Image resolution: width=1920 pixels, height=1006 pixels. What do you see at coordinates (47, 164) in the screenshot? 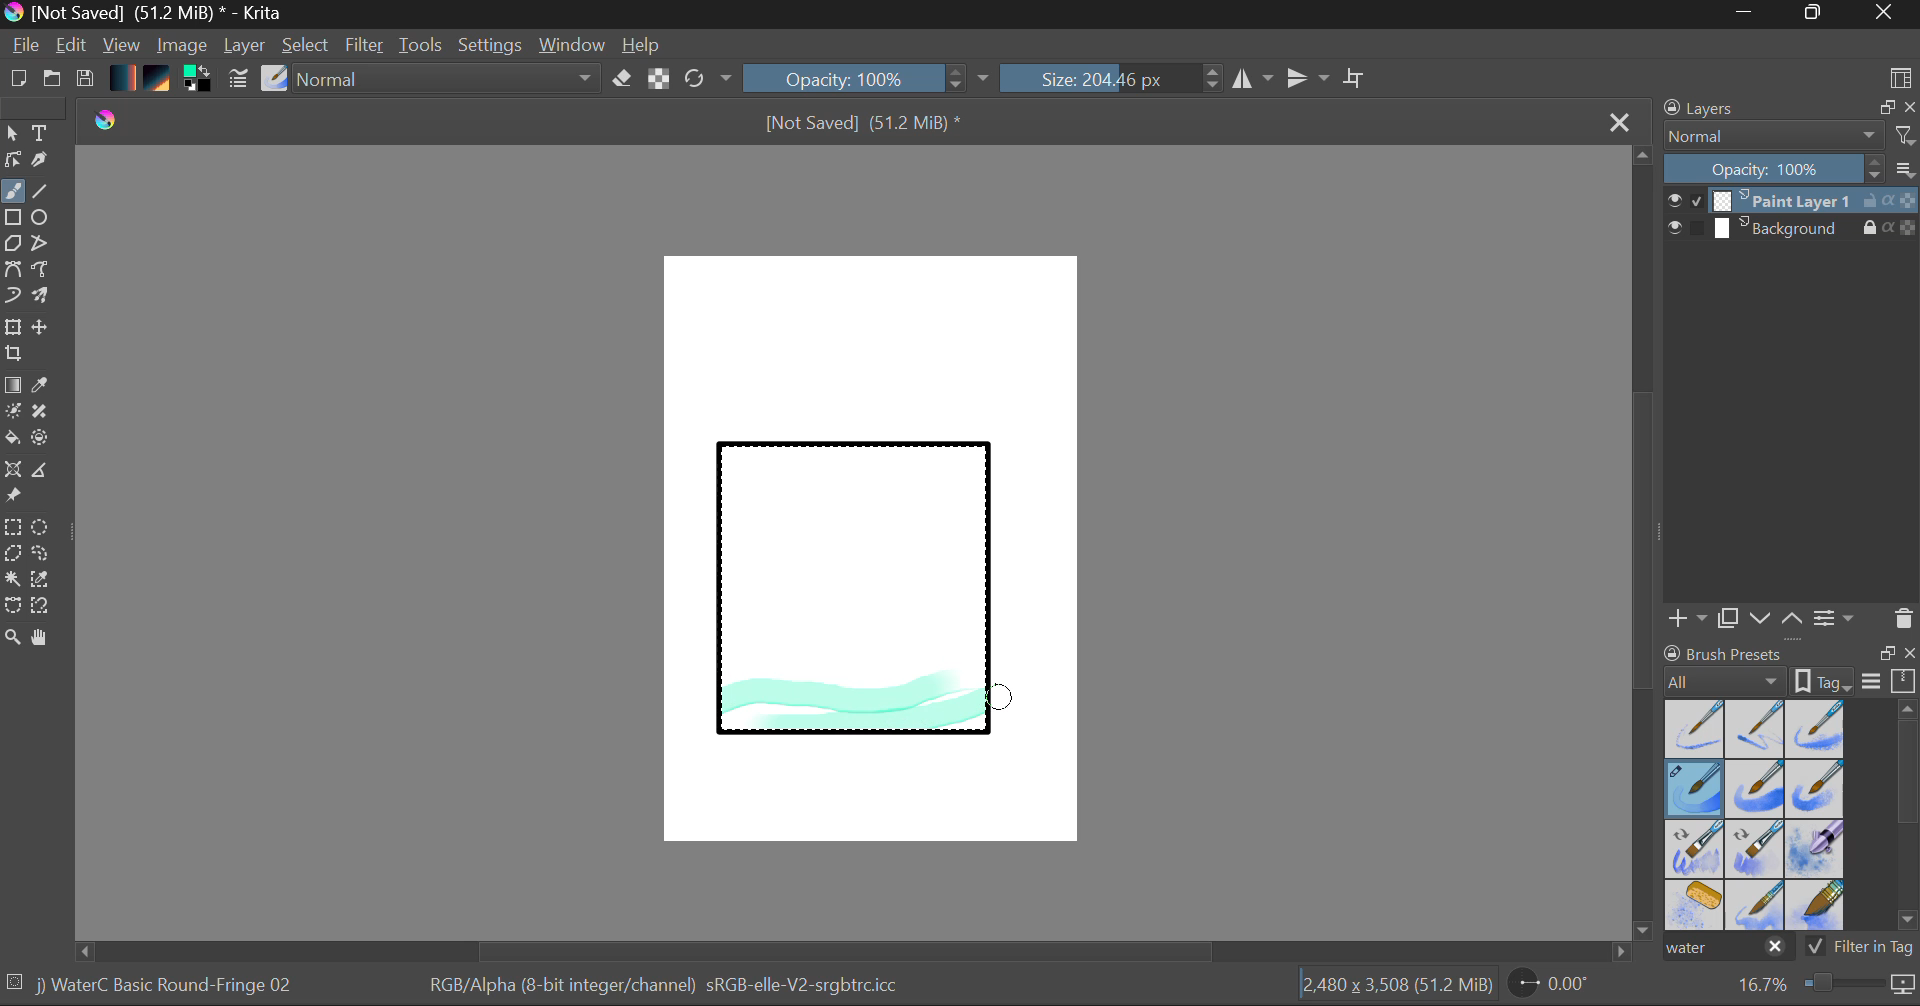
I see `Calligraphic Tool` at bounding box center [47, 164].